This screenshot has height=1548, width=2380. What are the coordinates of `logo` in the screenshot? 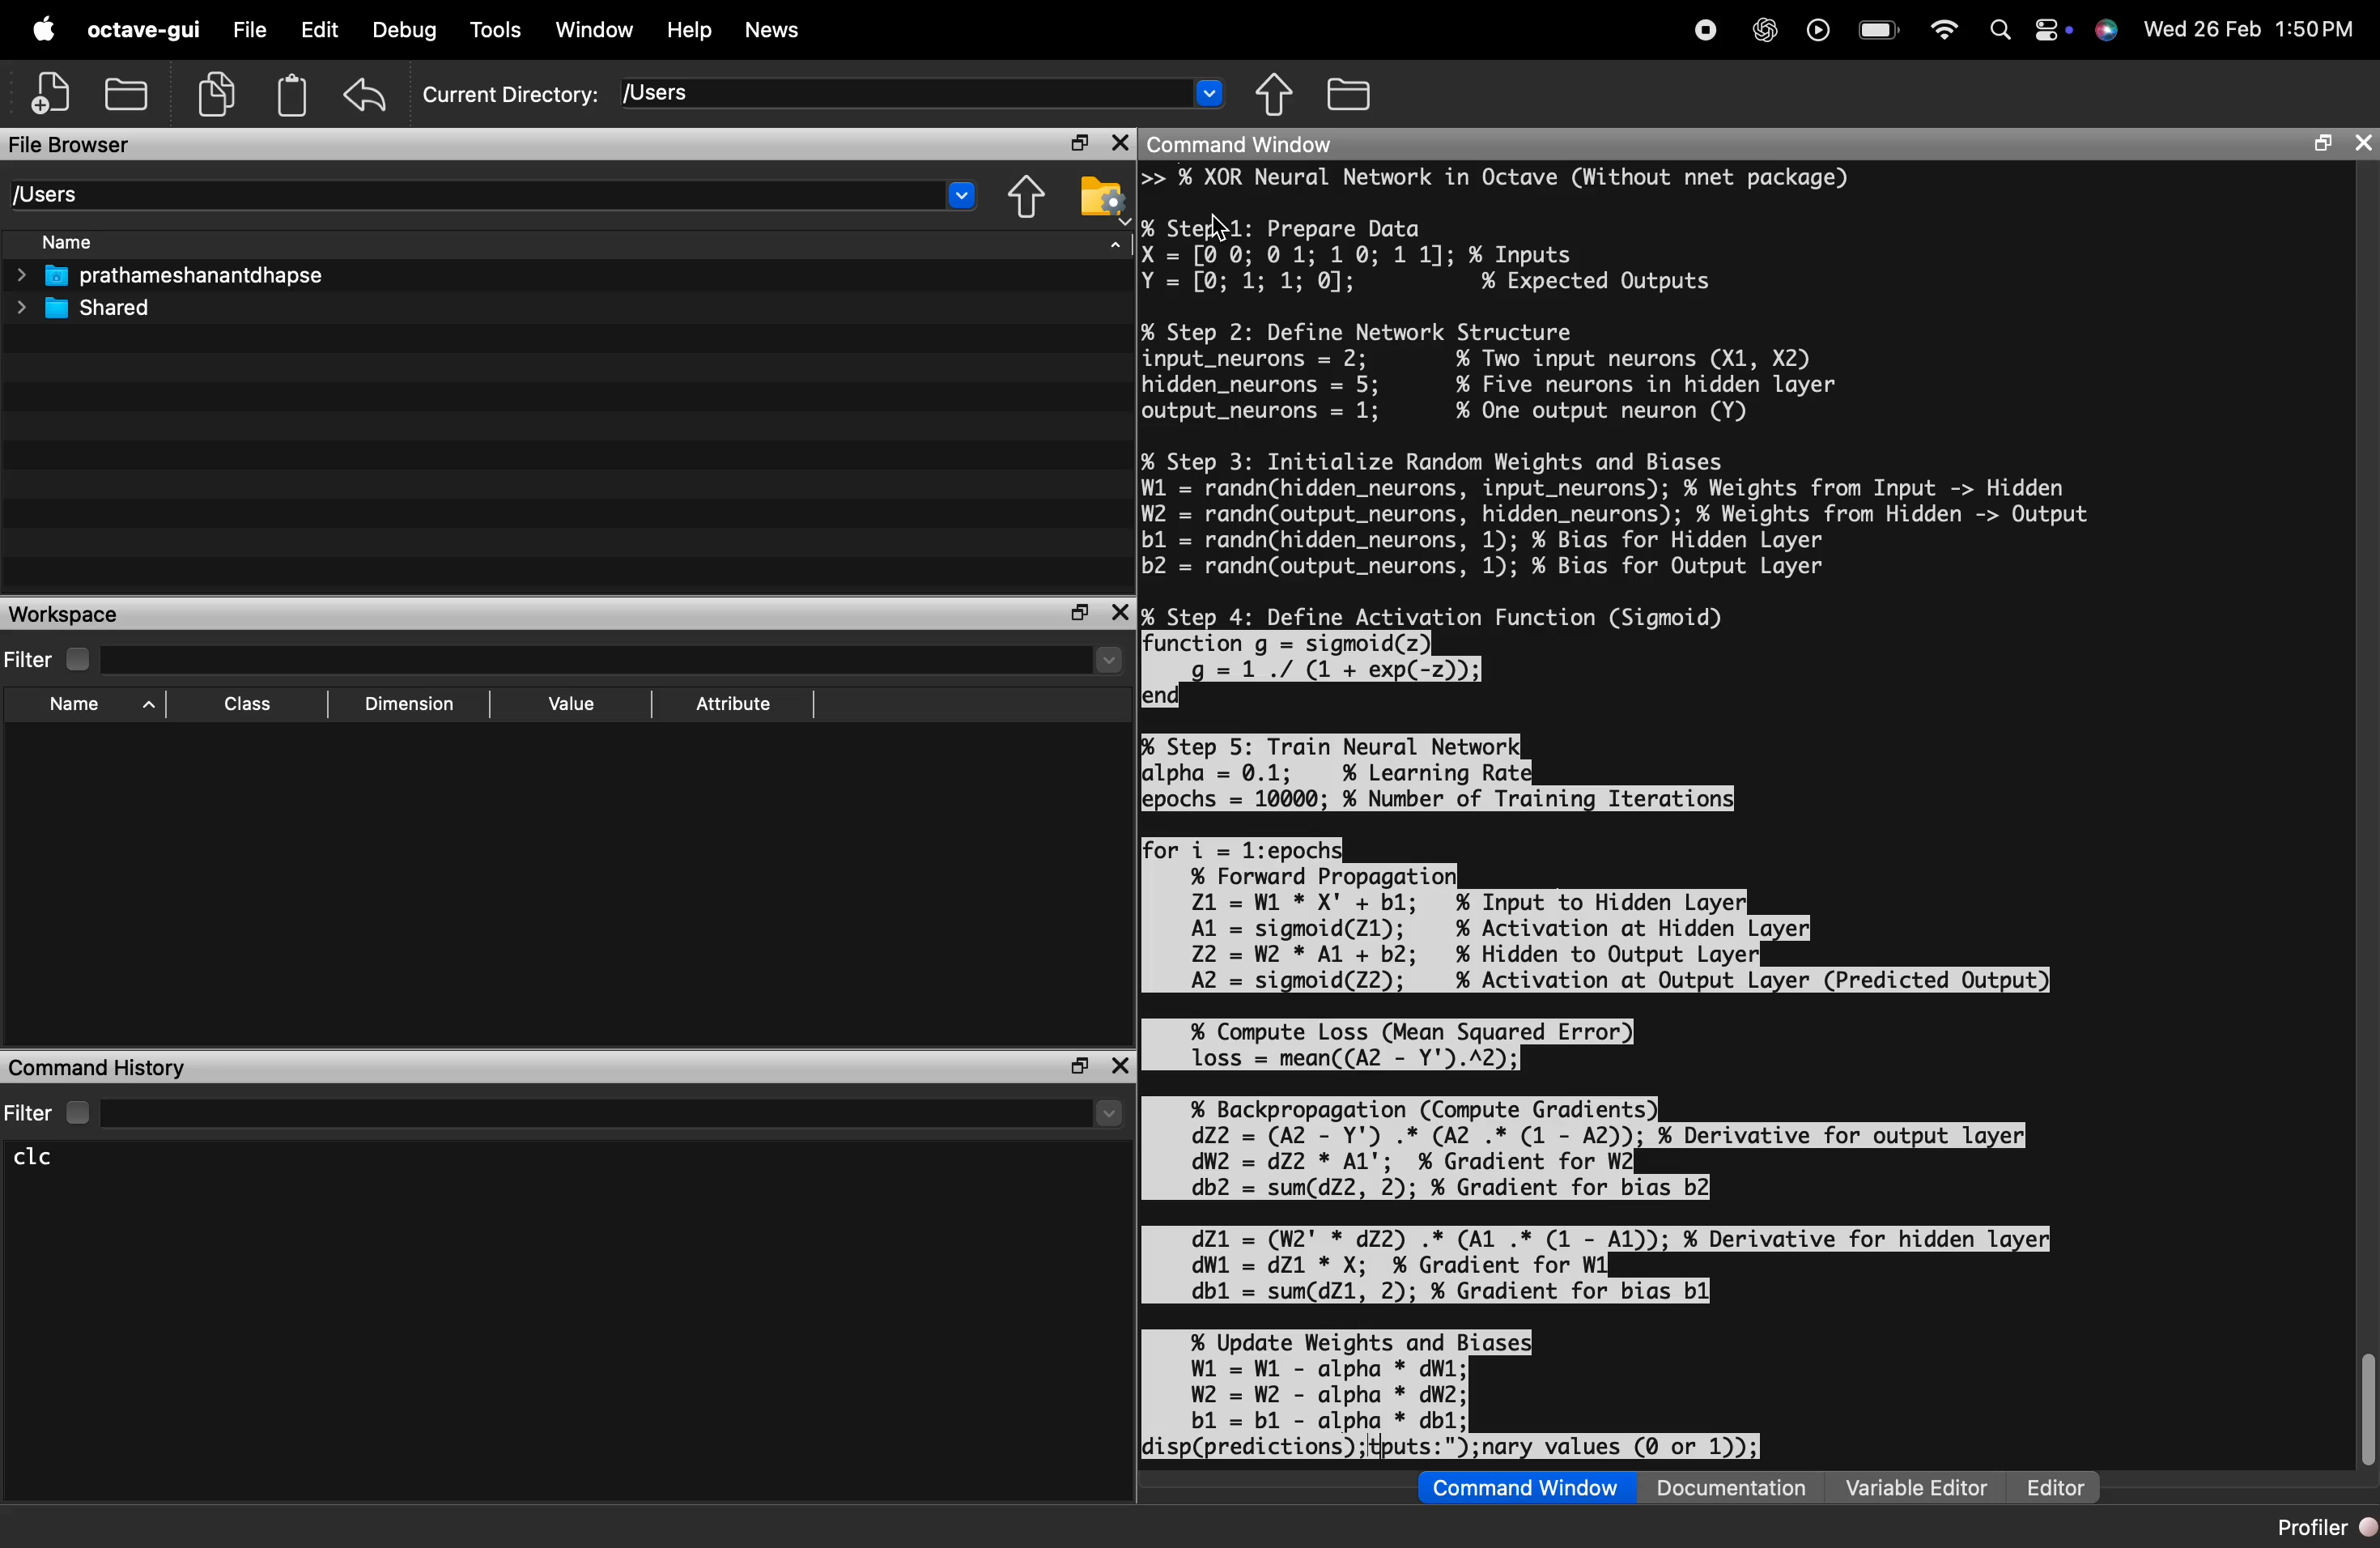 It's located at (44, 30).